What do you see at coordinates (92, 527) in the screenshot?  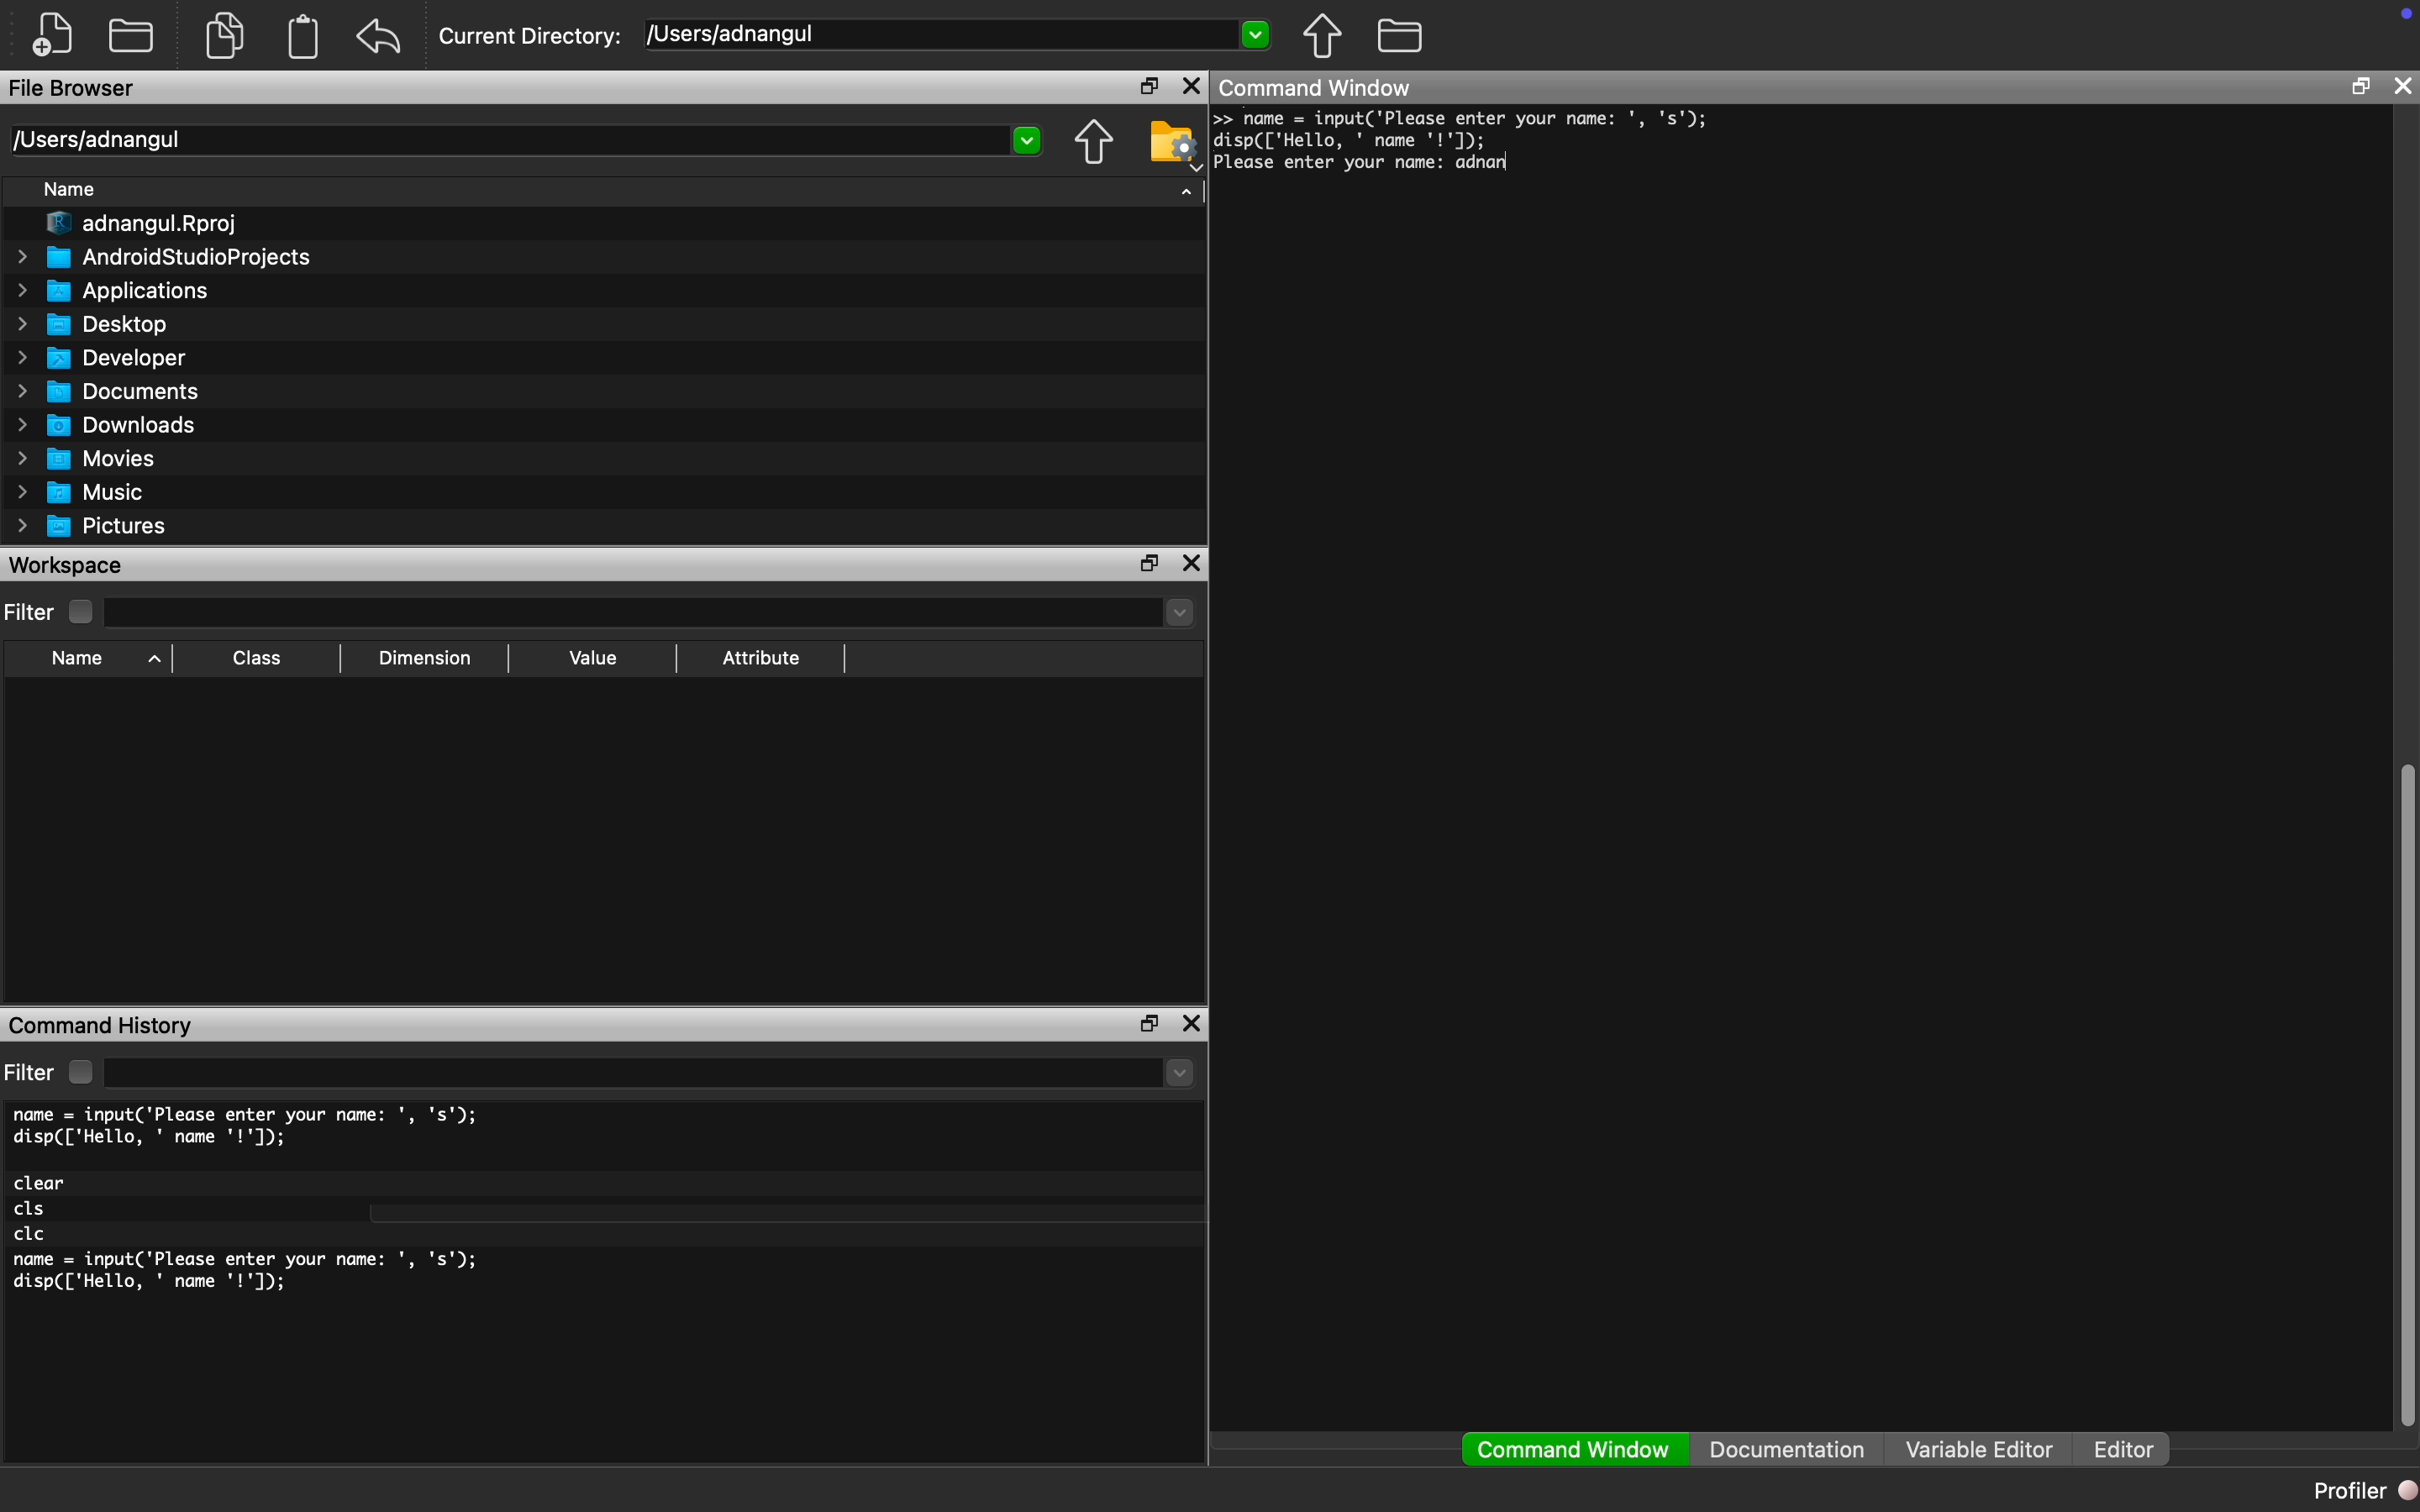 I see `Pictures` at bounding box center [92, 527].